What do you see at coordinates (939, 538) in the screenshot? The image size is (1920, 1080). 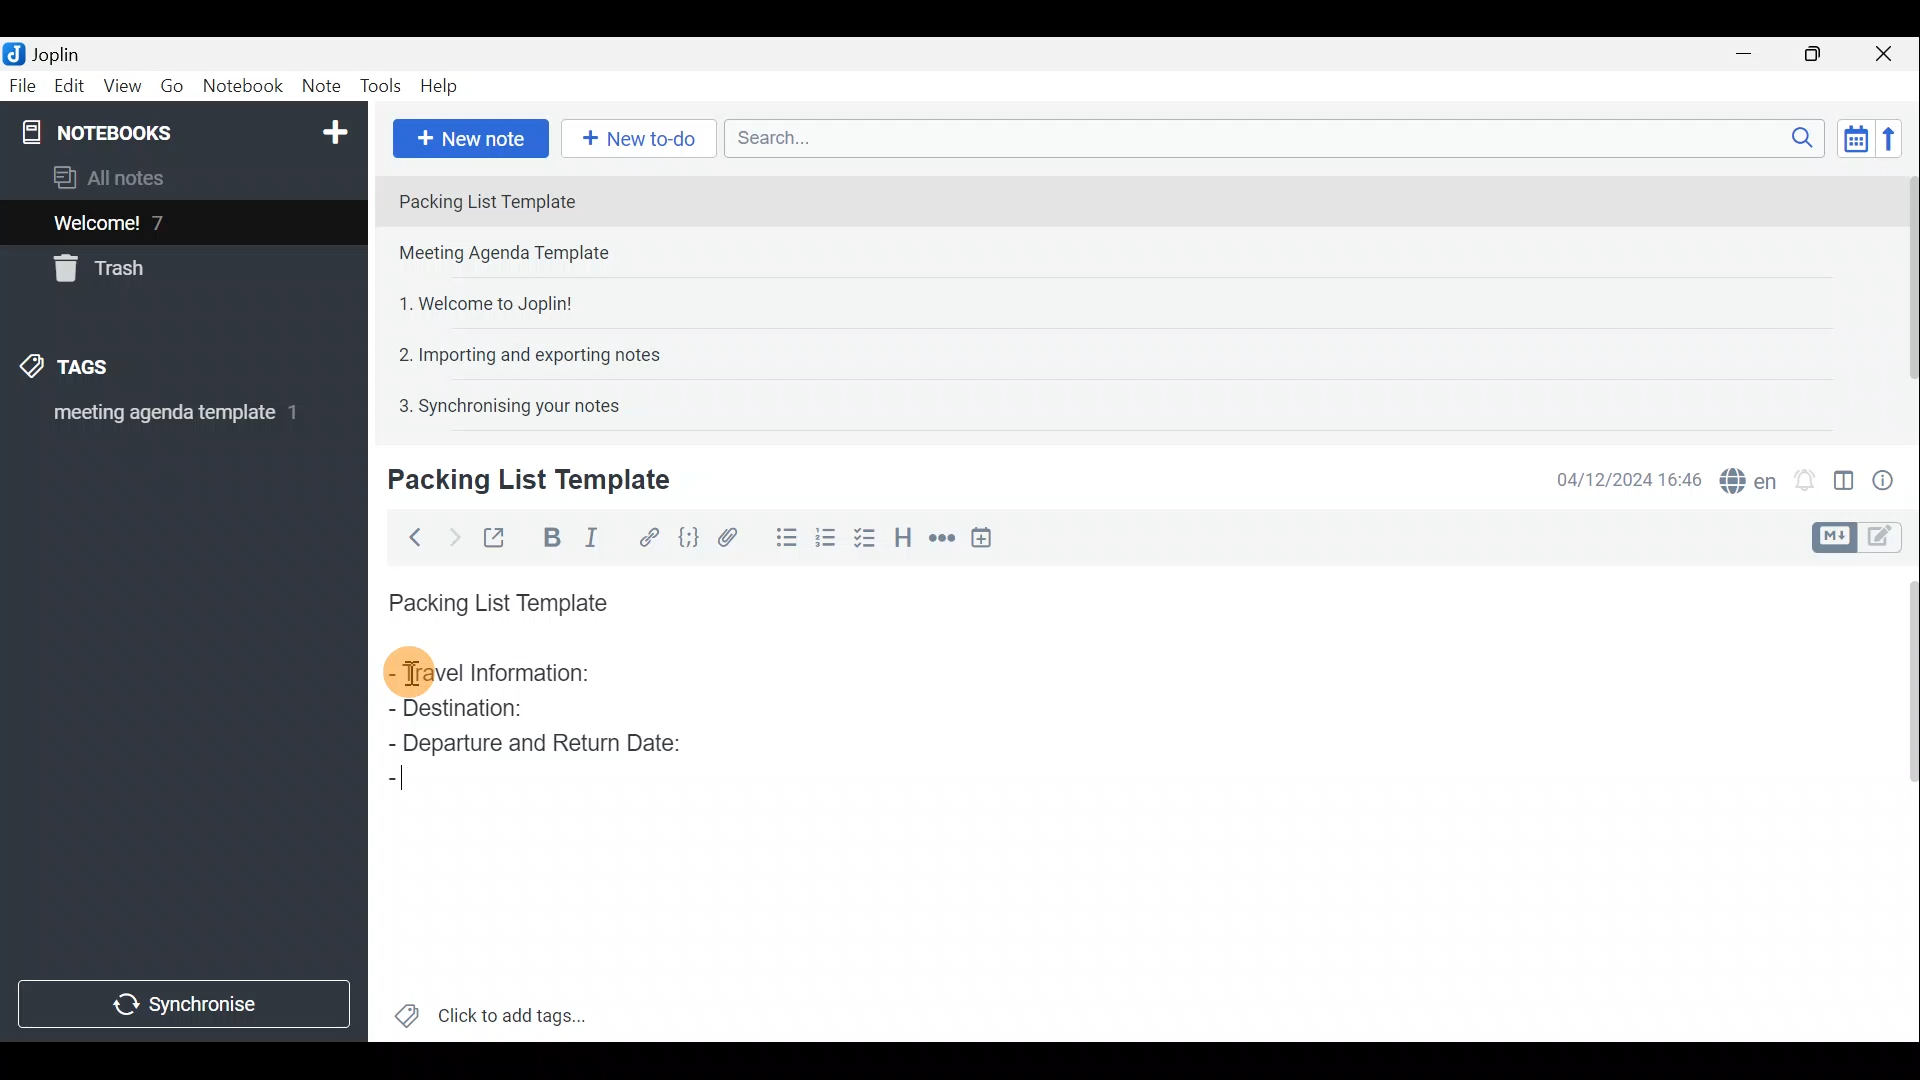 I see `Horizontal rule` at bounding box center [939, 538].